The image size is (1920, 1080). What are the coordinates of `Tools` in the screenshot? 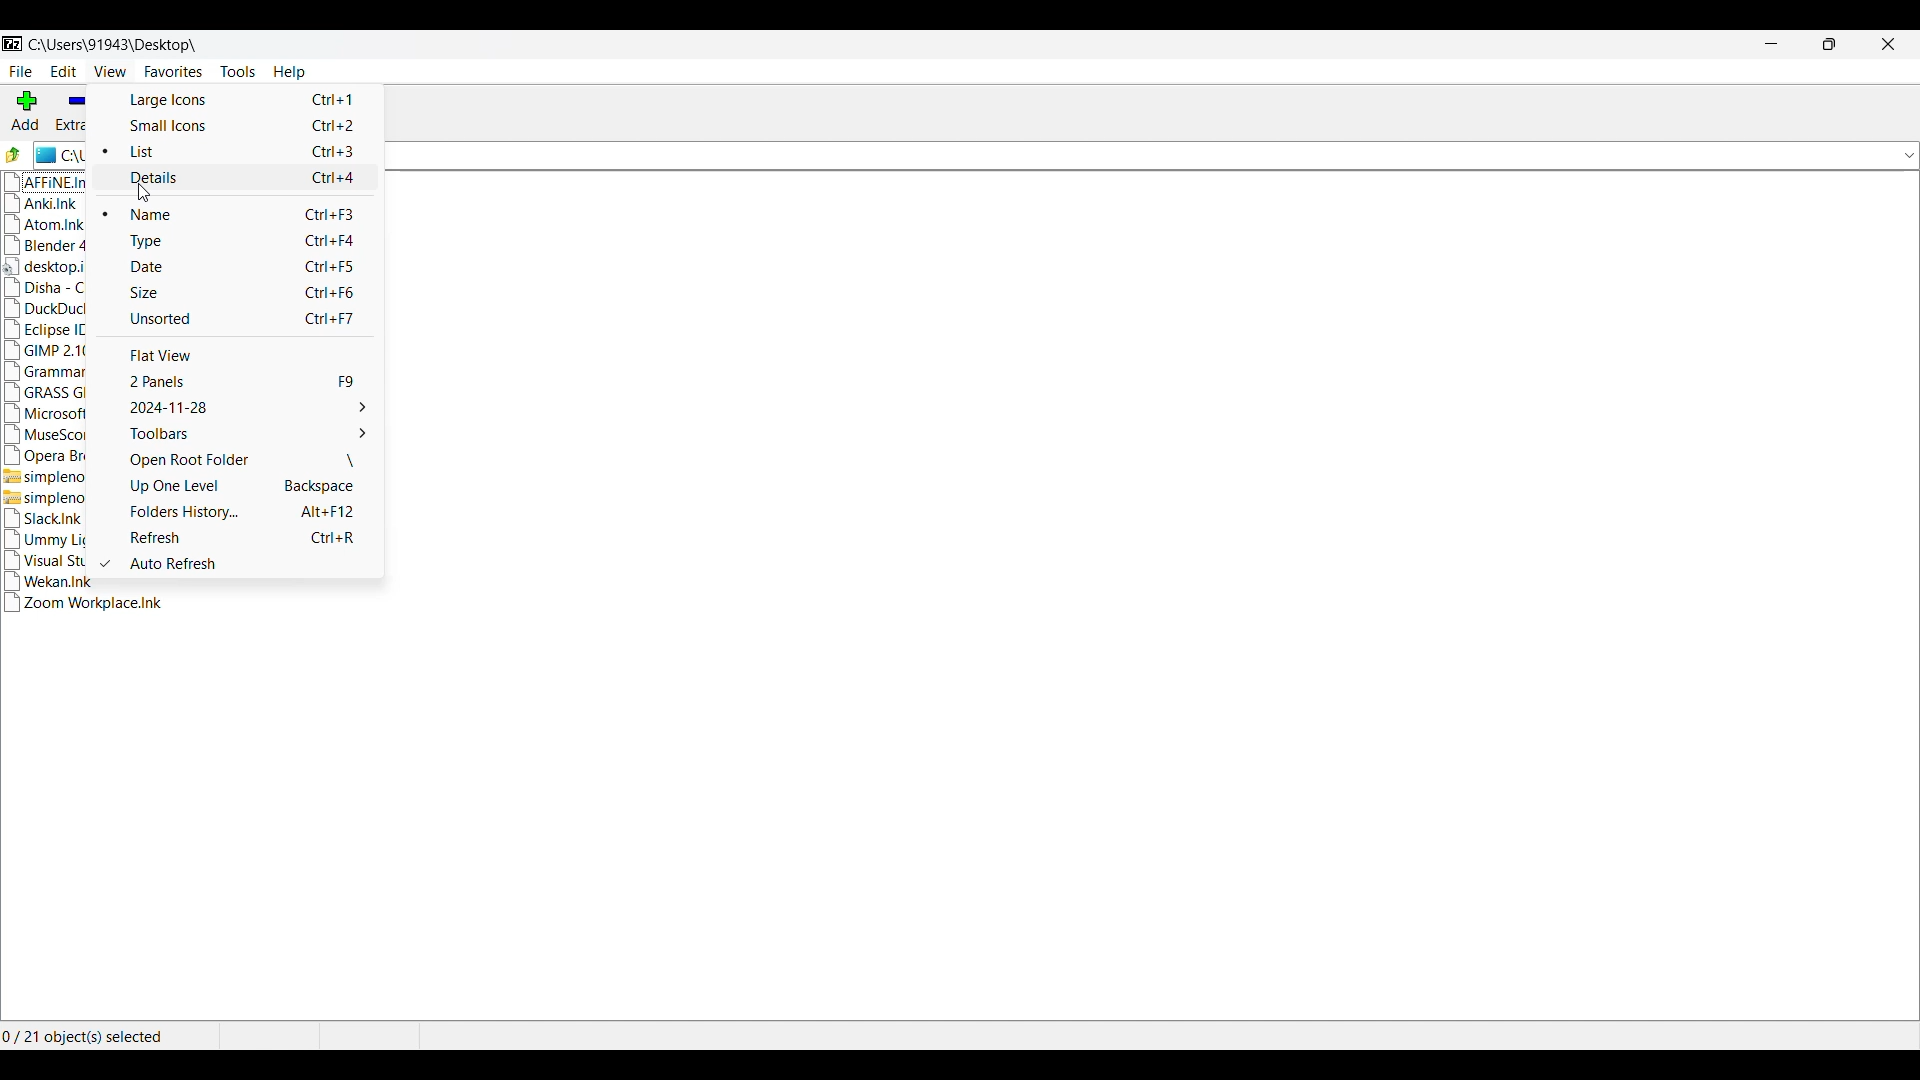 It's located at (238, 72).